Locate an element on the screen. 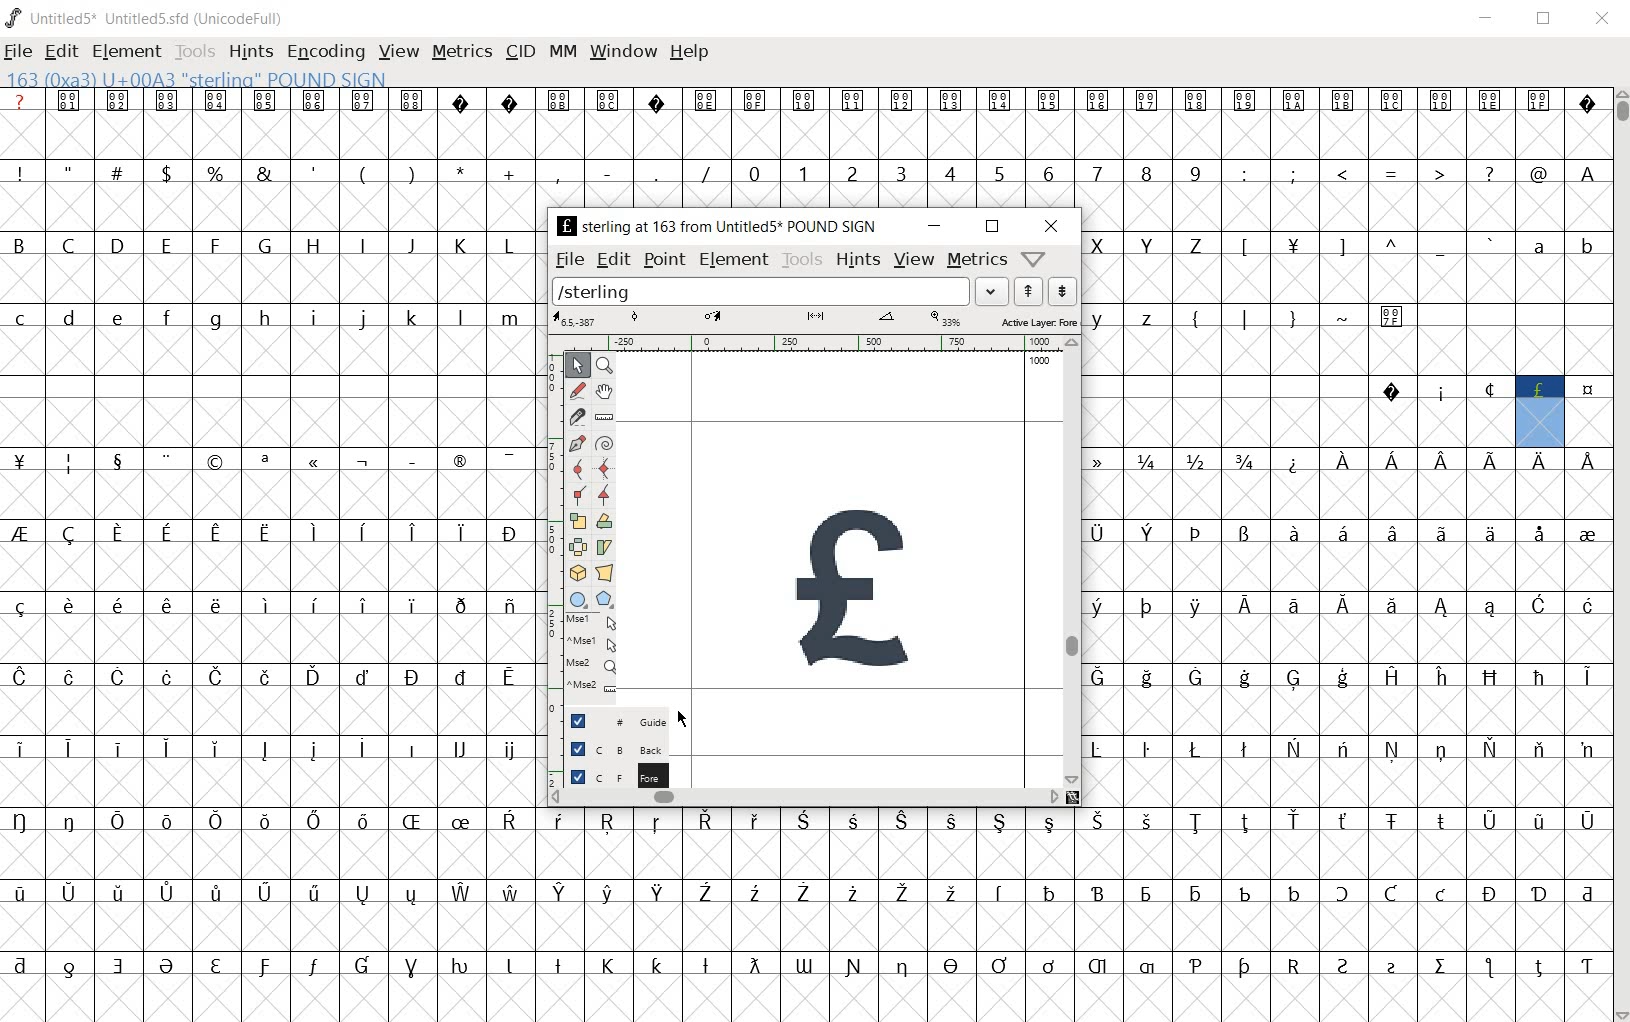  . is located at coordinates (655, 172).